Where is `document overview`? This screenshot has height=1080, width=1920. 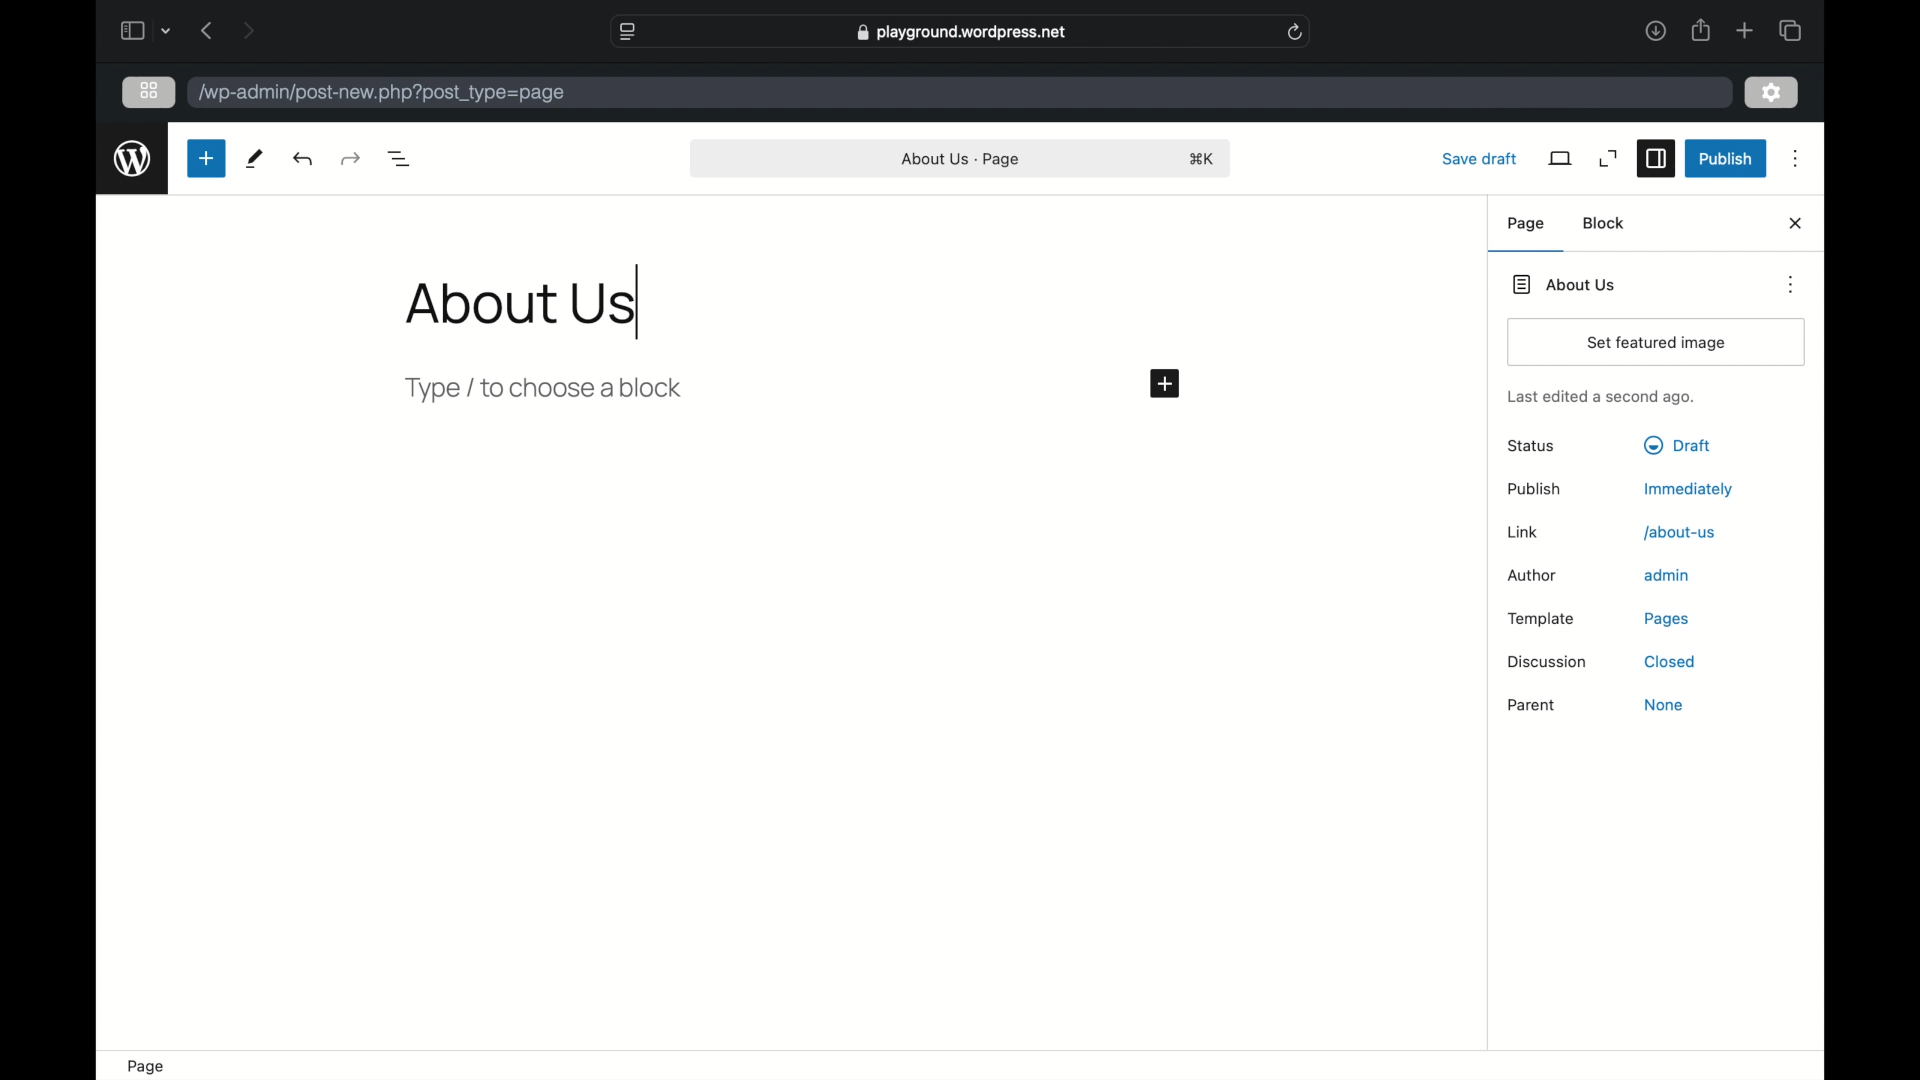 document overview is located at coordinates (402, 160).